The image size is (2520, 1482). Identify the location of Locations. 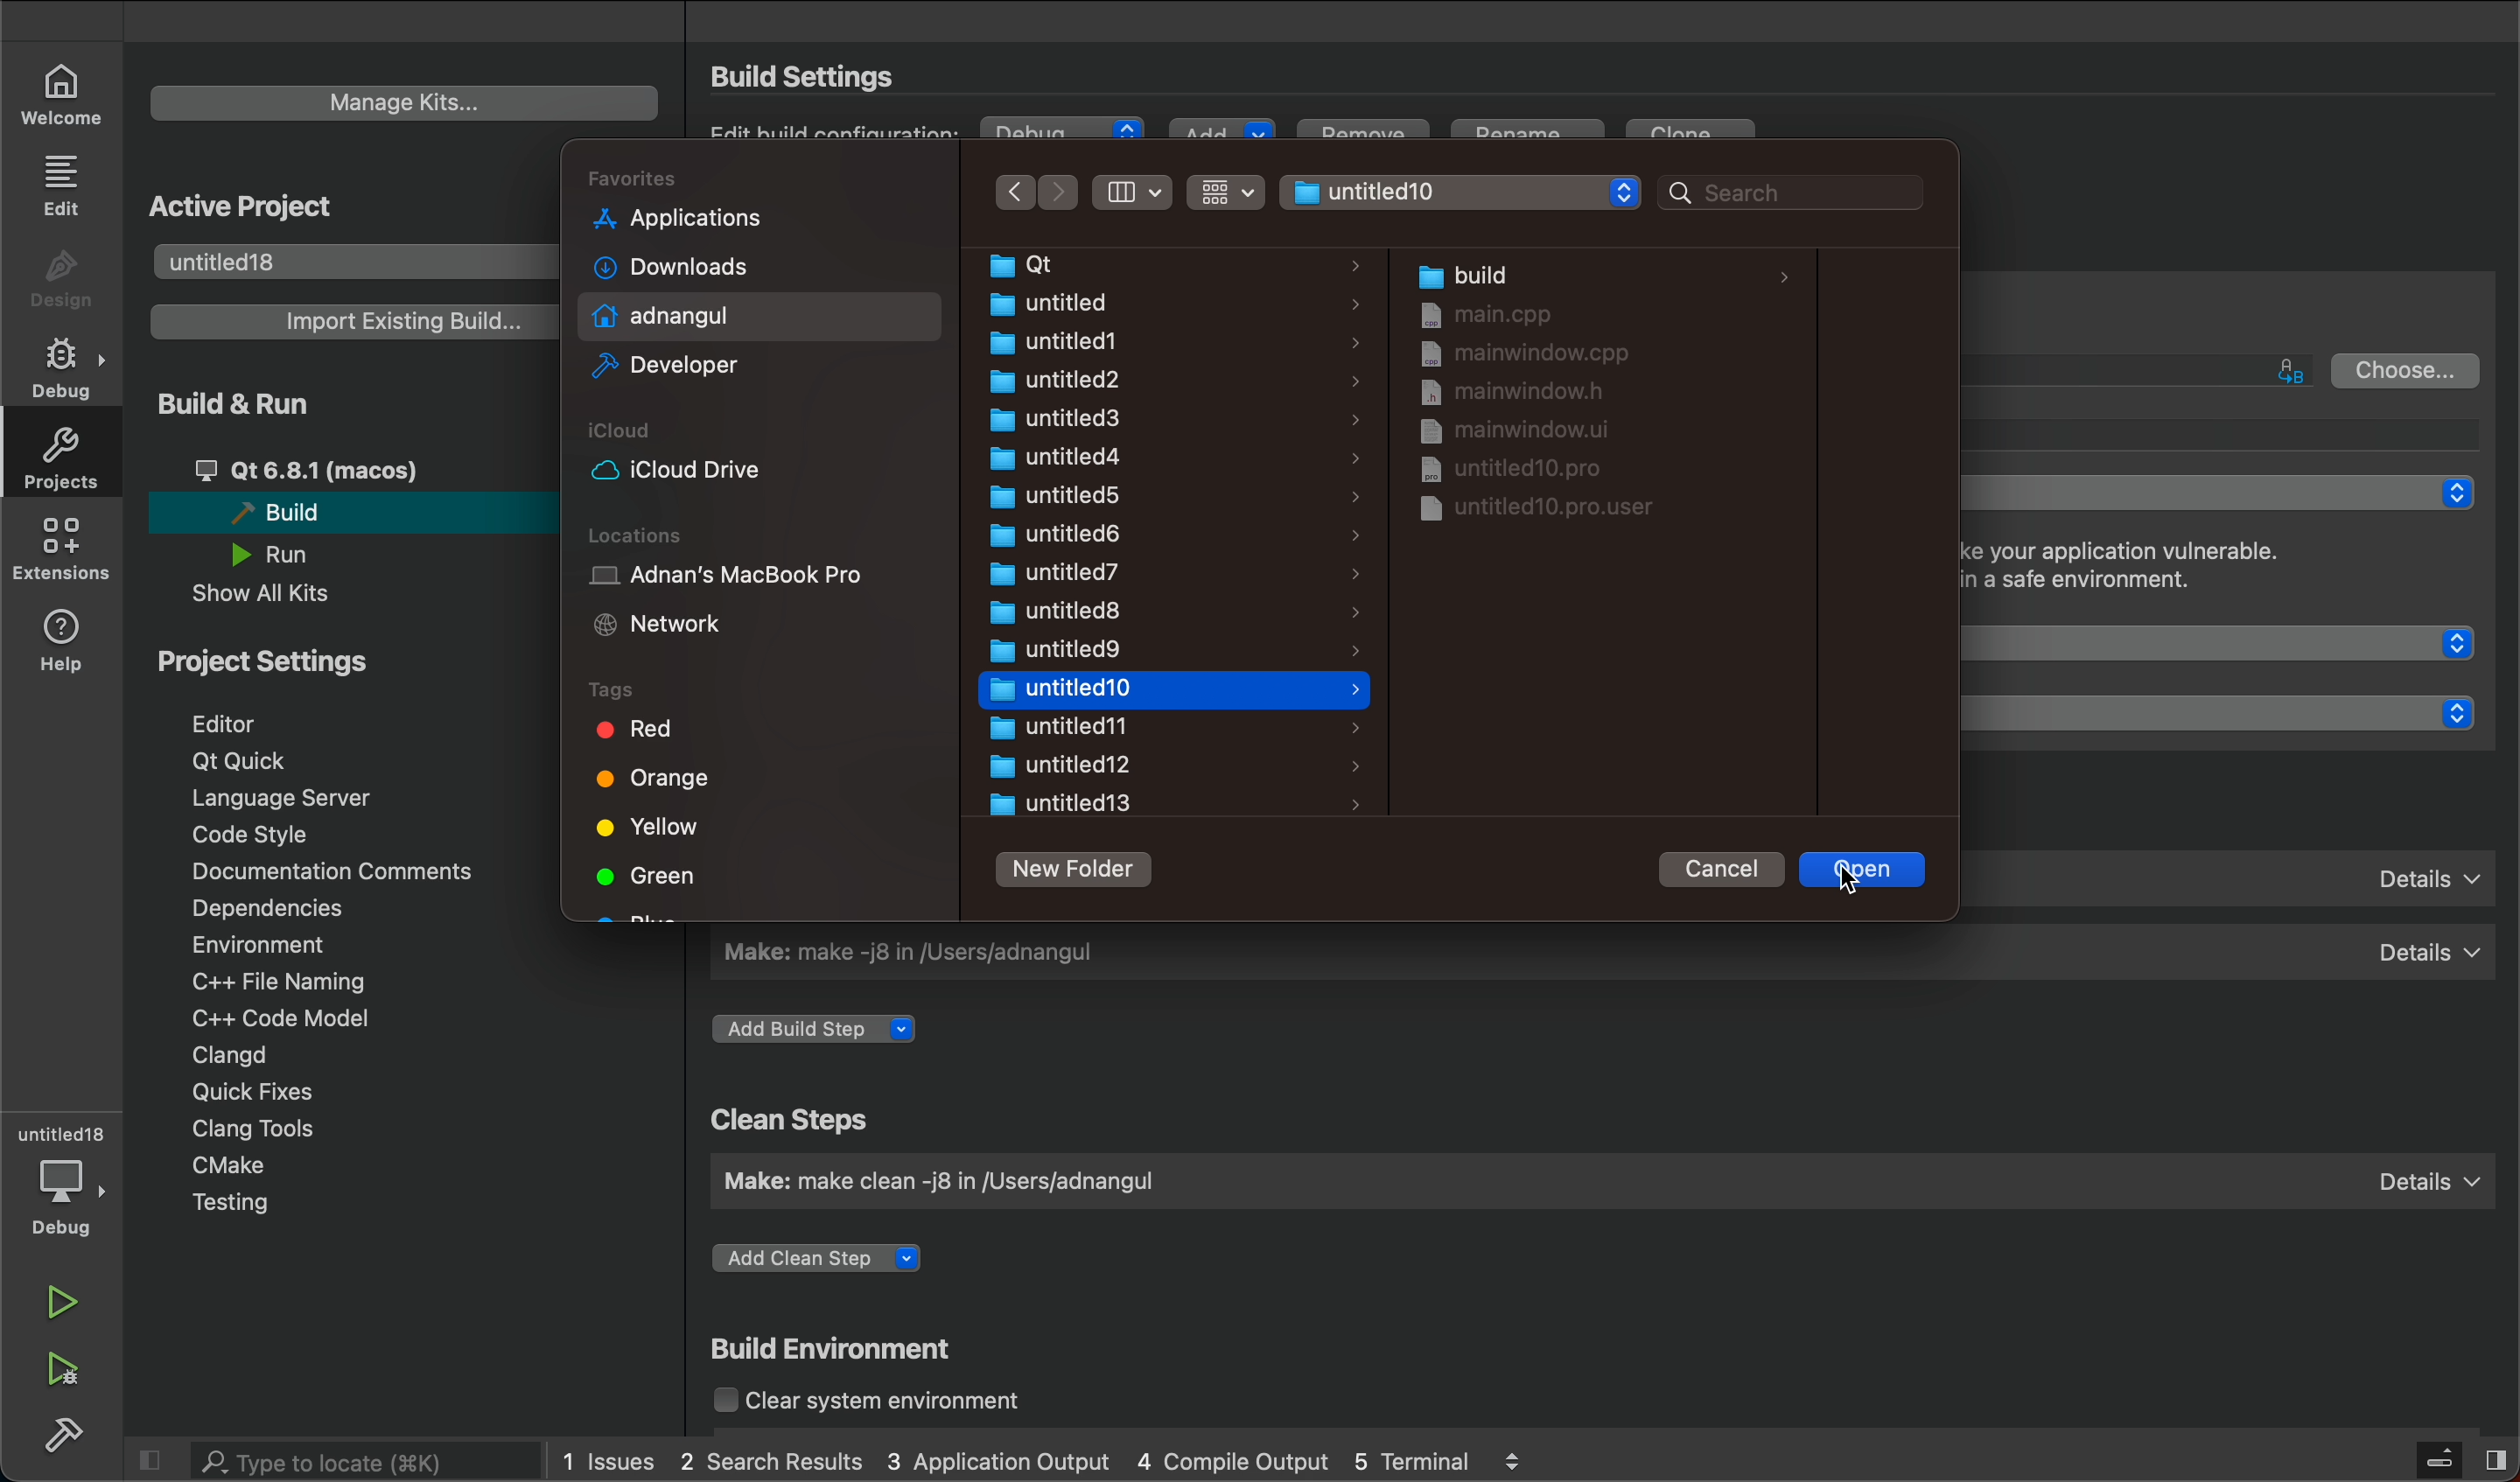
(638, 535).